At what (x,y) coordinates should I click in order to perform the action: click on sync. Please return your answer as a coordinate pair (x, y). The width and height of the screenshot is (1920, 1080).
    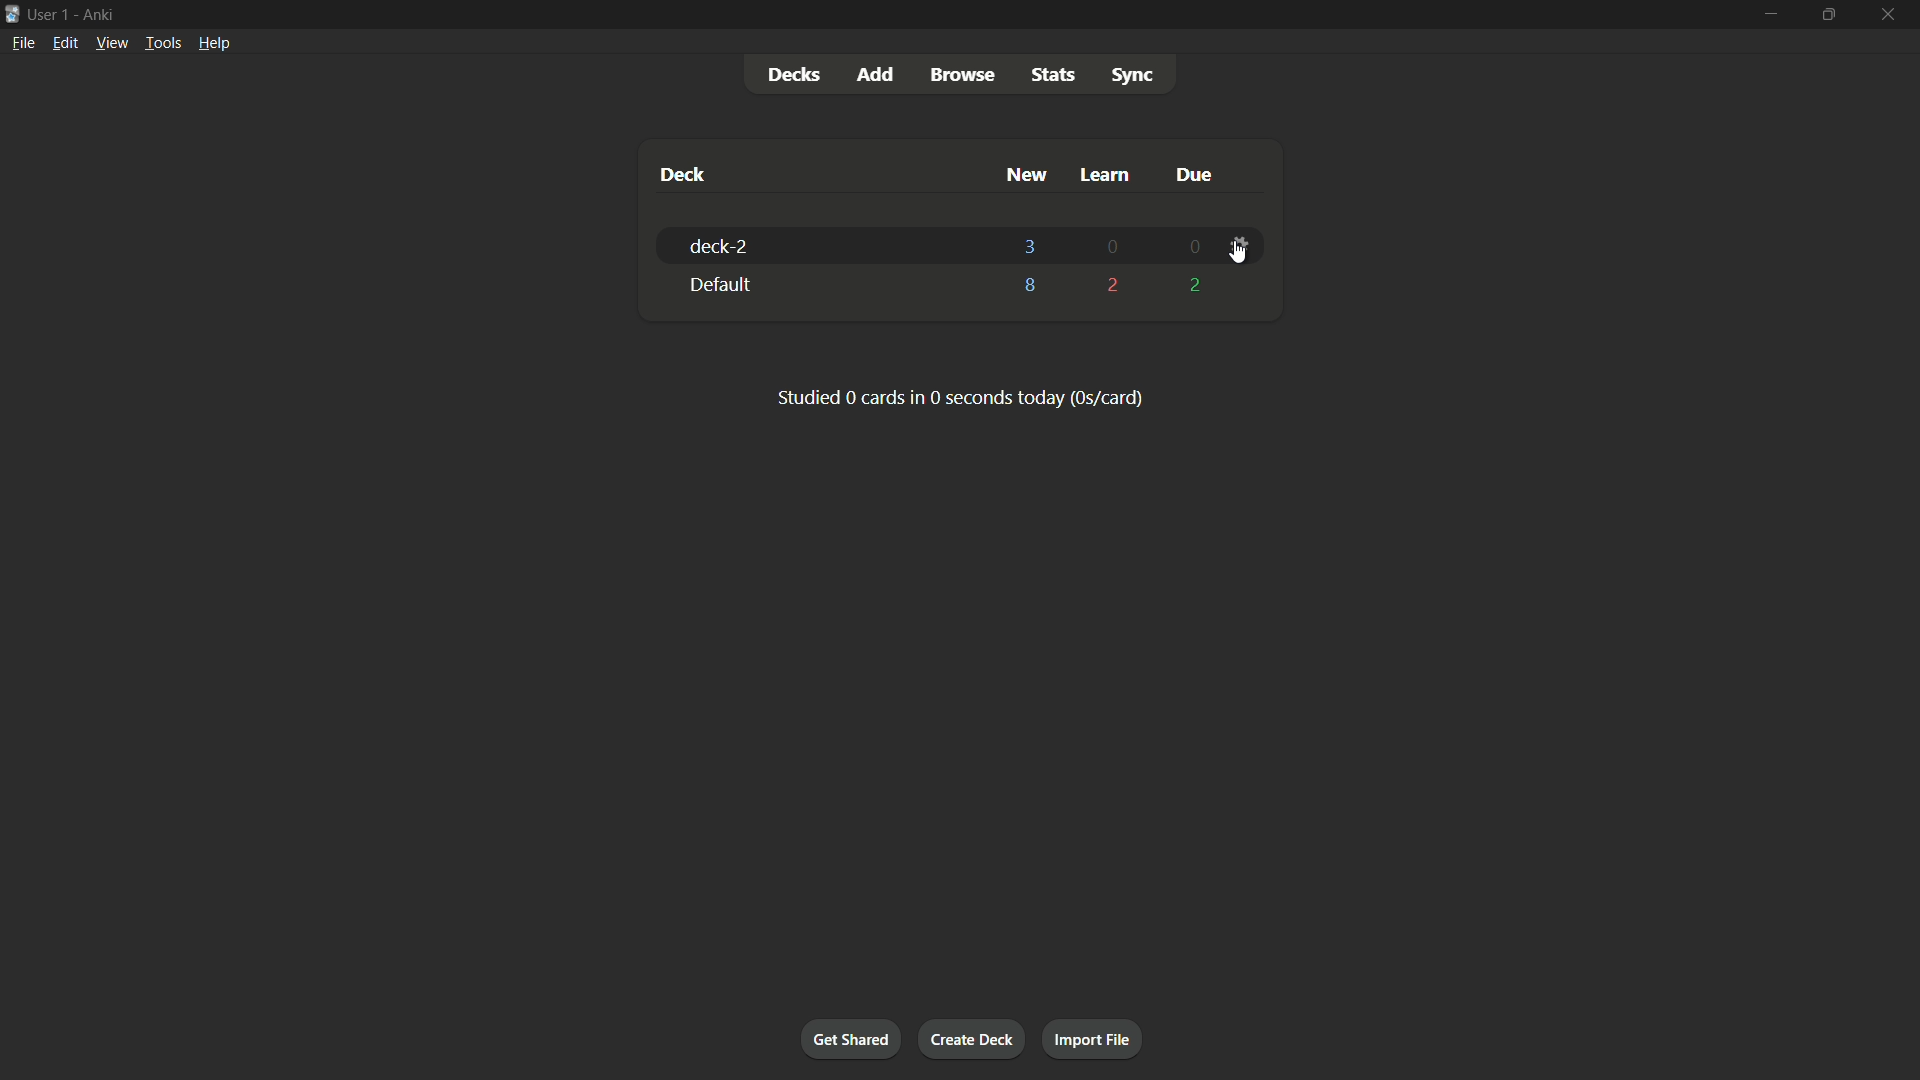
    Looking at the image, I should click on (1133, 77).